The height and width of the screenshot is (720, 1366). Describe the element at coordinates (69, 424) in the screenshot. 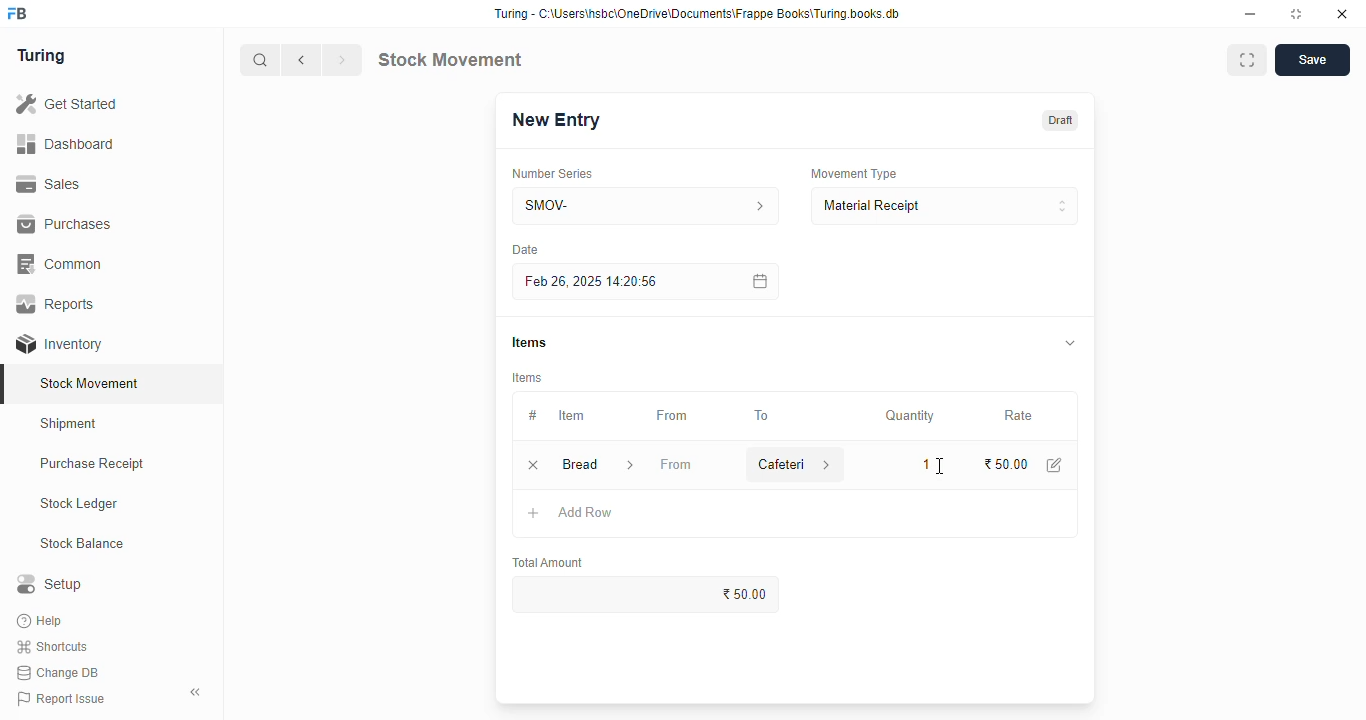

I see `shipment` at that location.